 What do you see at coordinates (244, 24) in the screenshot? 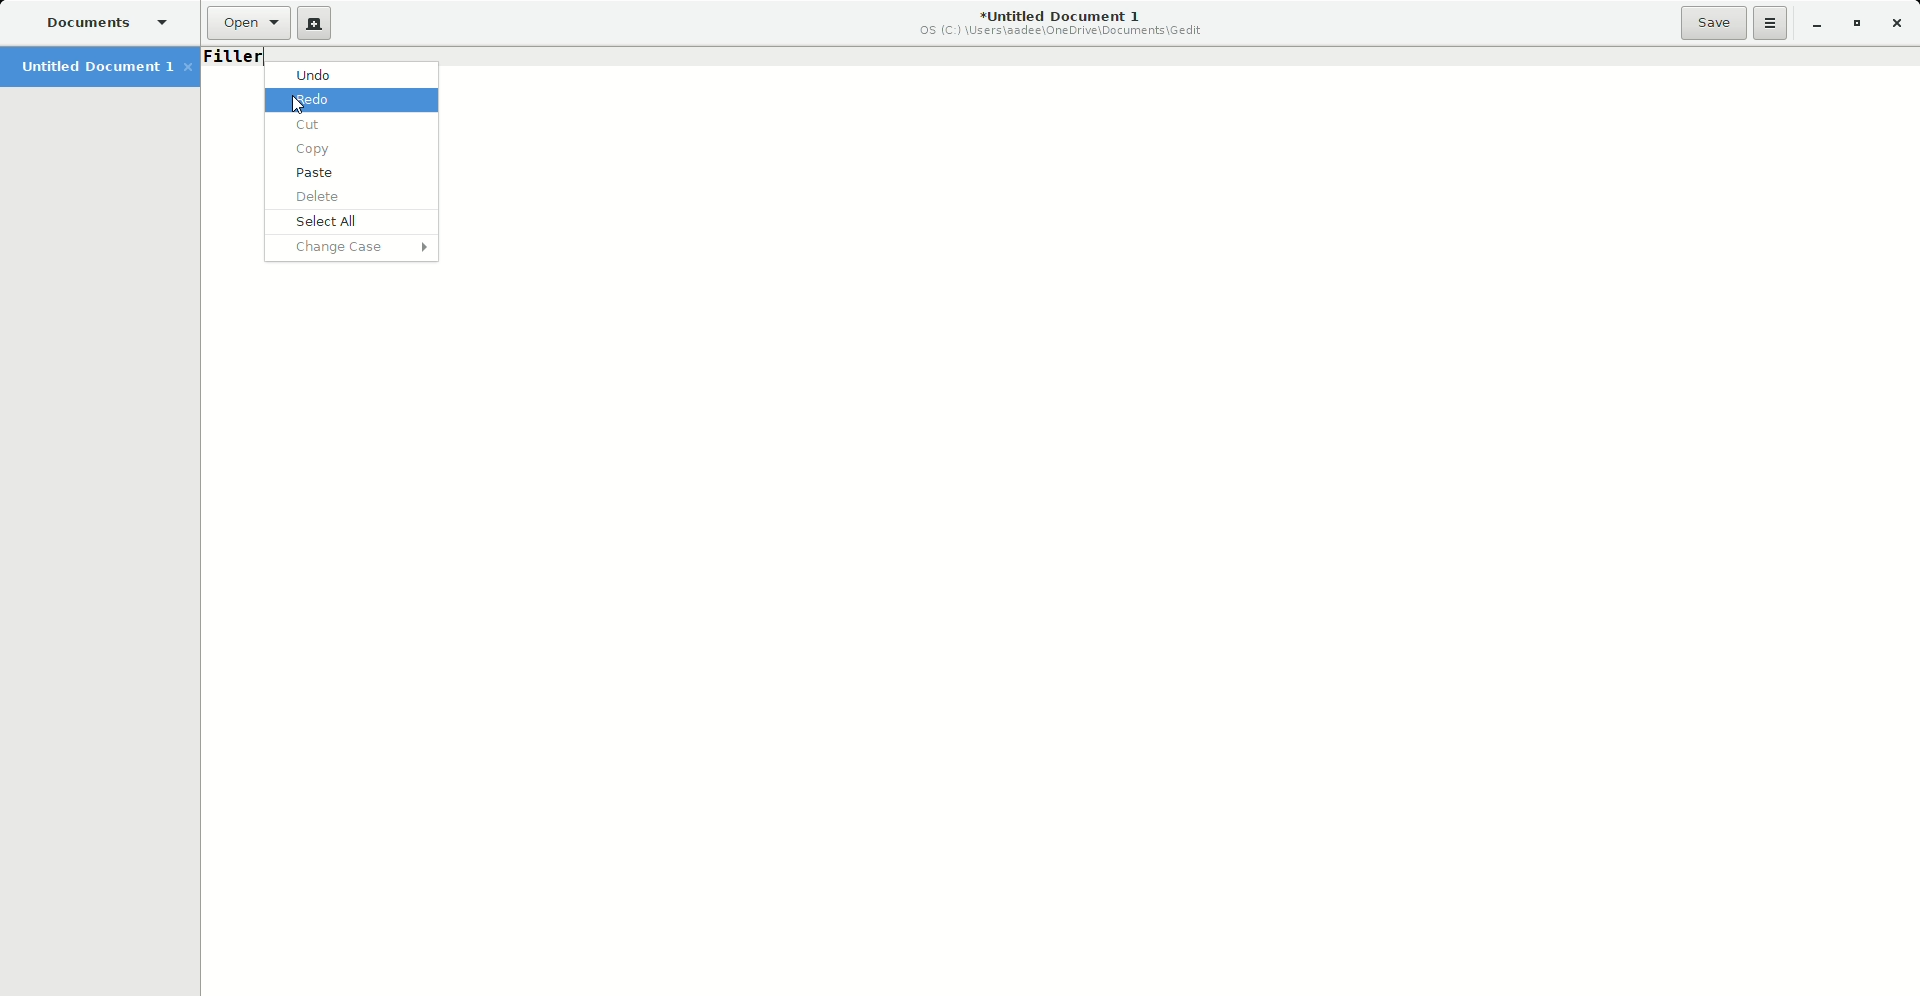
I see `Open` at bounding box center [244, 24].